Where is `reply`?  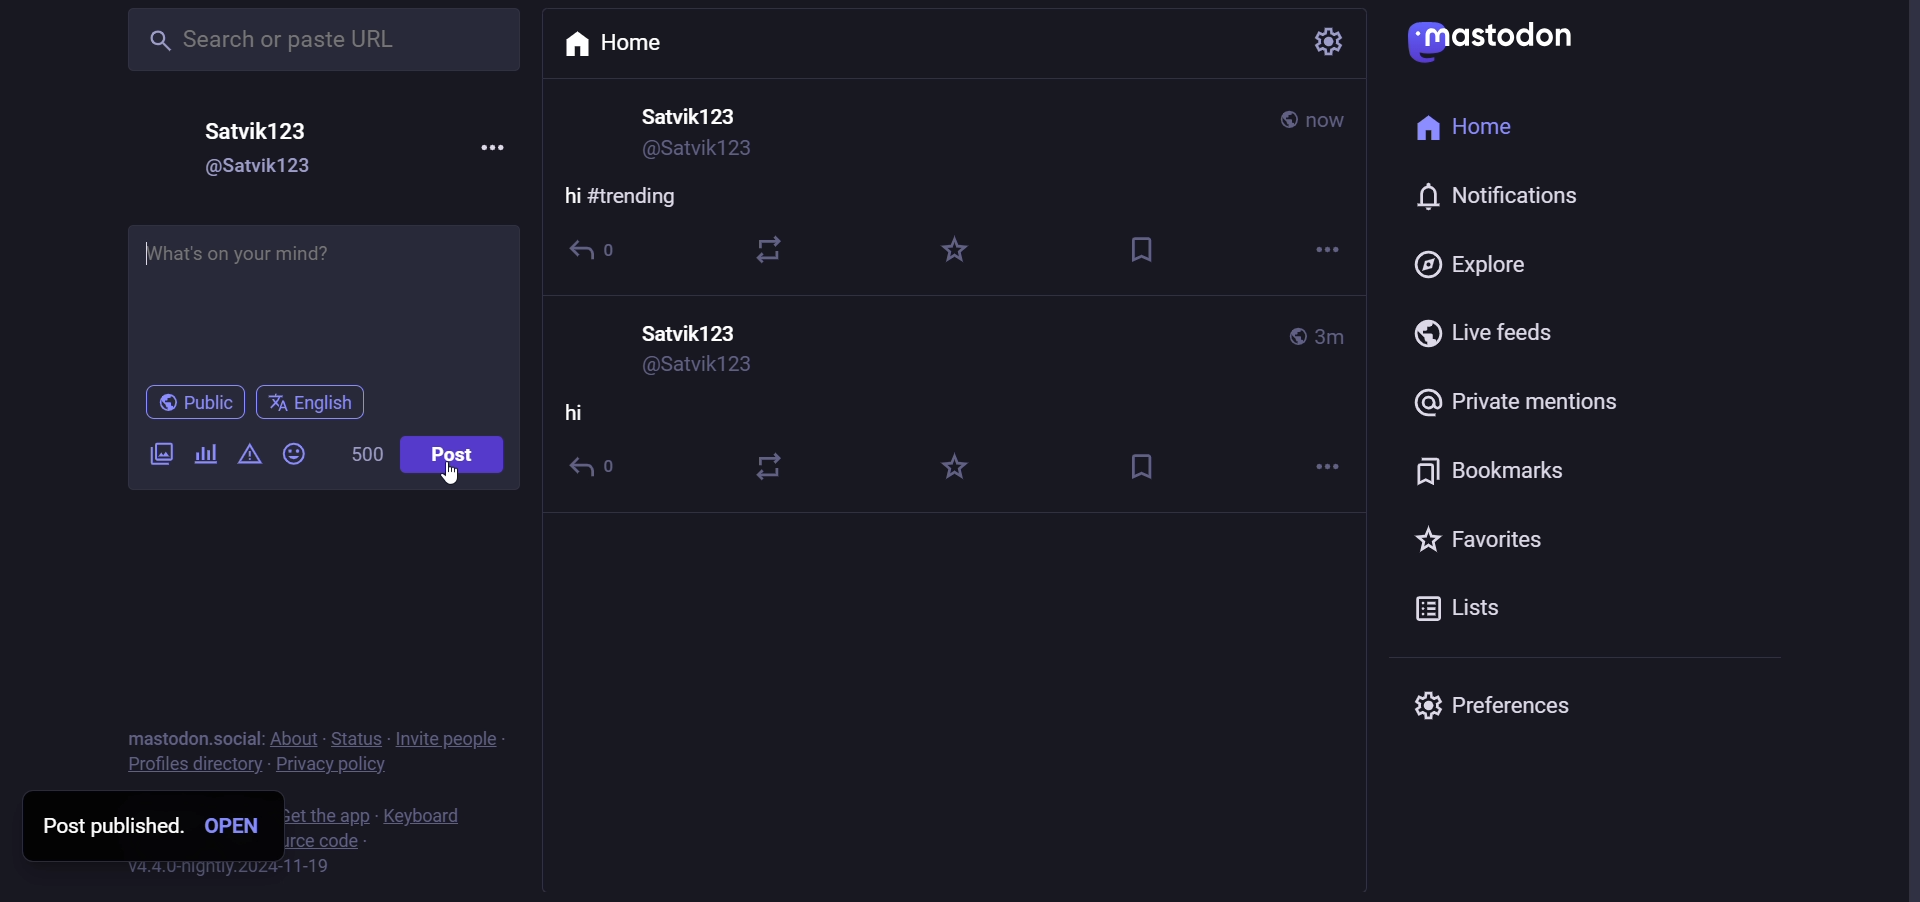
reply is located at coordinates (596, 463).